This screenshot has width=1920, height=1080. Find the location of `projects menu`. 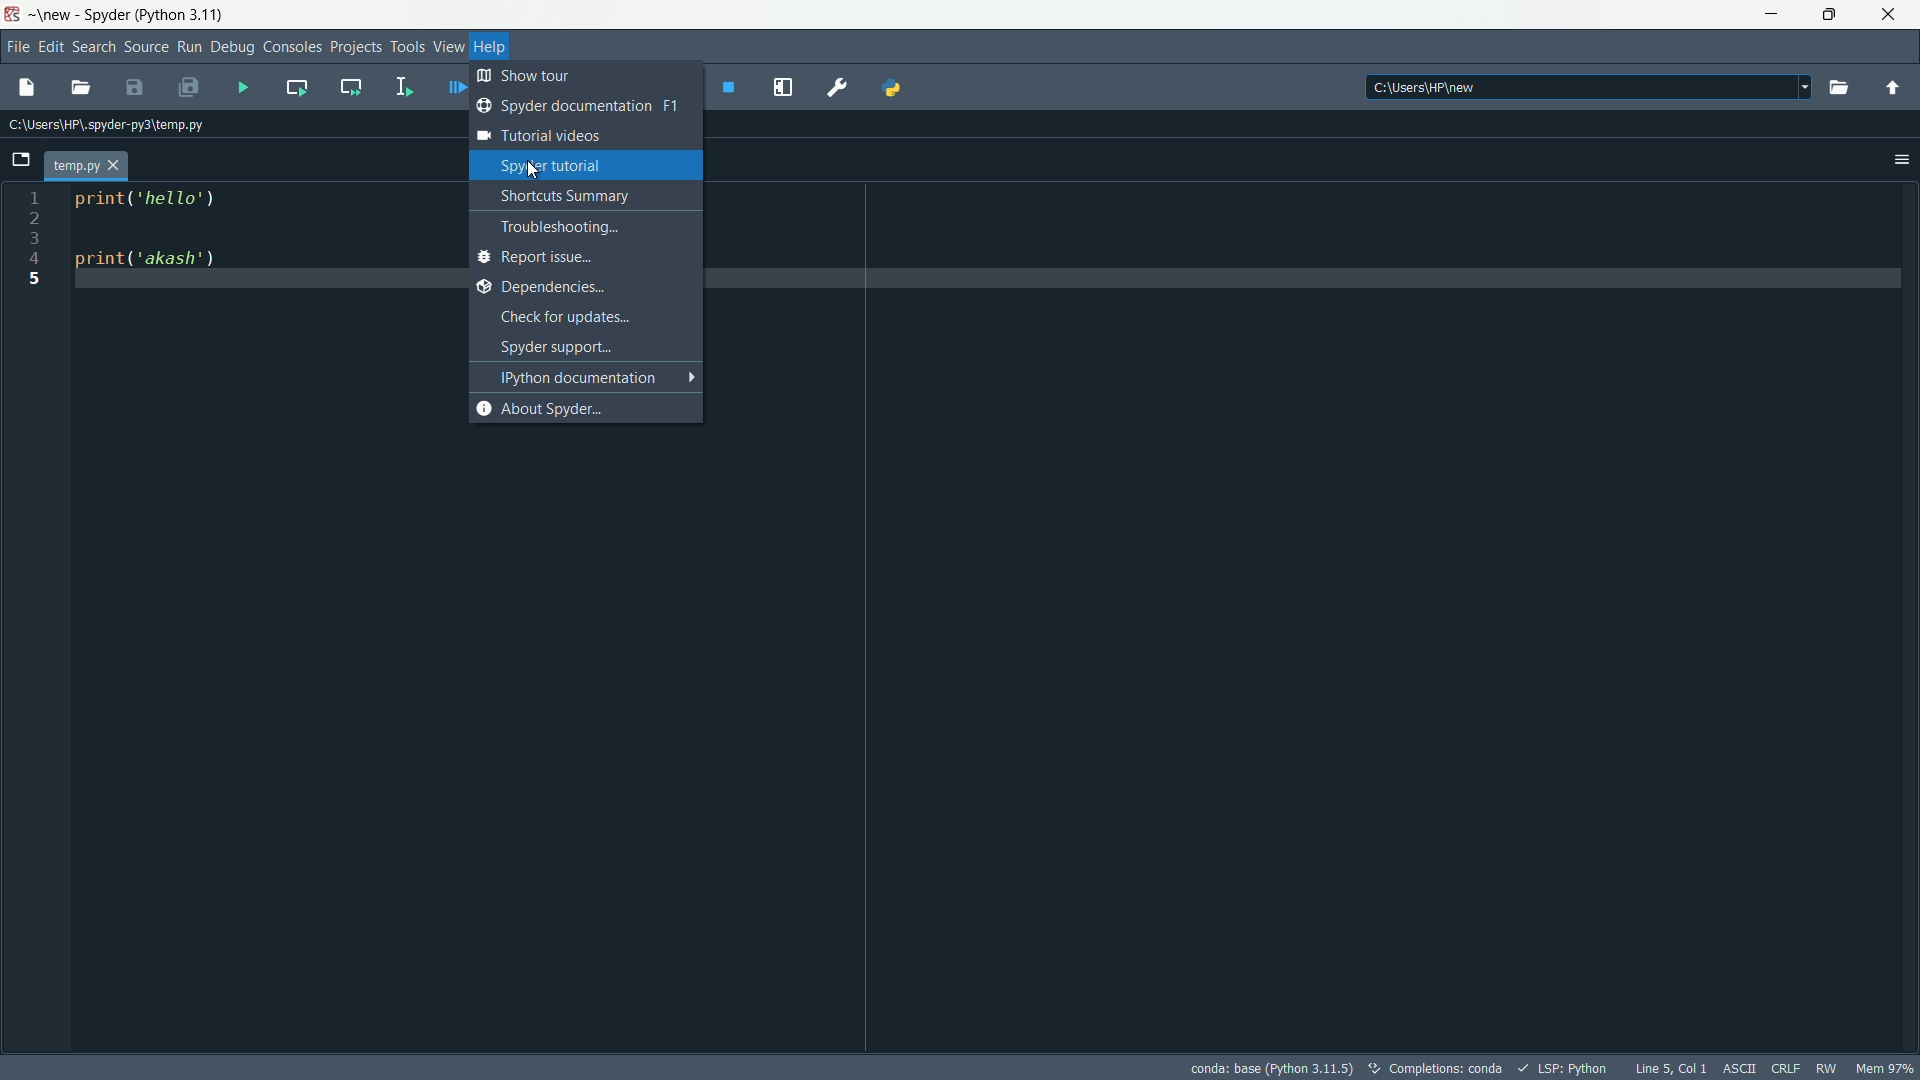

projects menu is located at coordinates (355, 47).